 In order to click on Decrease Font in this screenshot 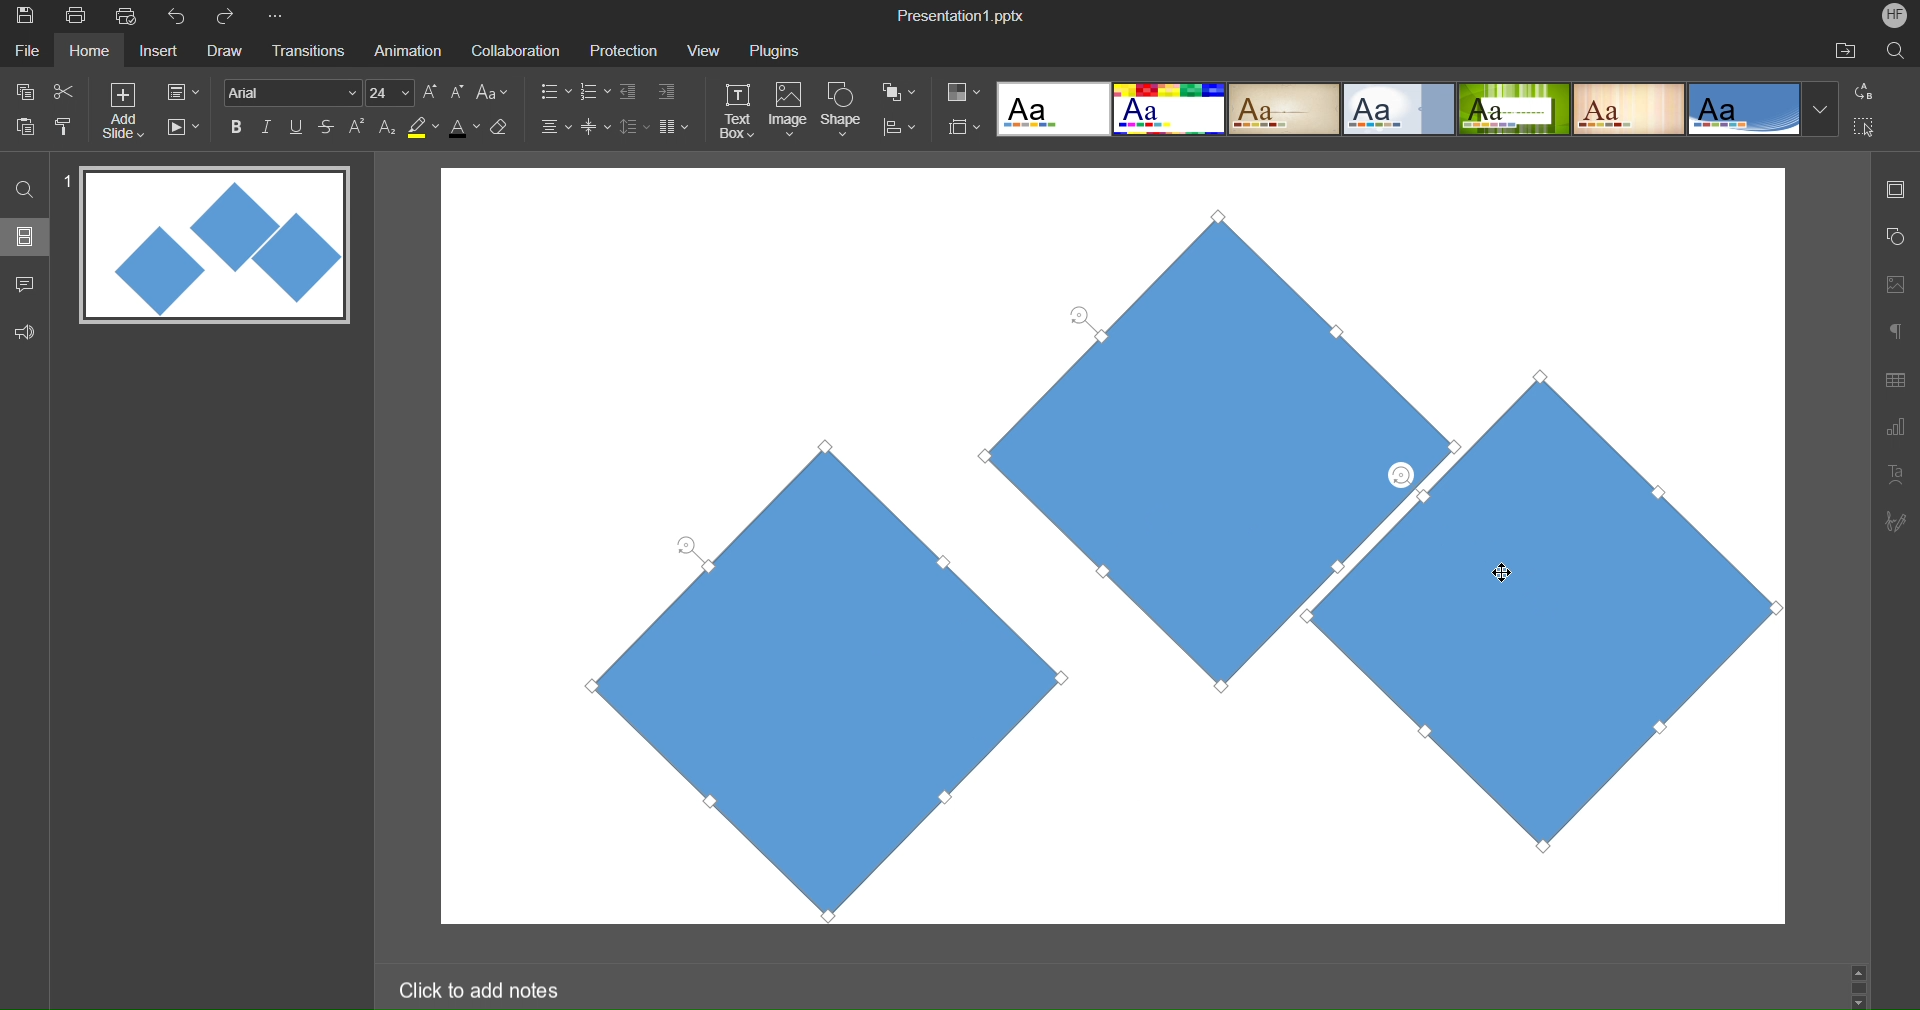, I will do `click(458, 91)`.